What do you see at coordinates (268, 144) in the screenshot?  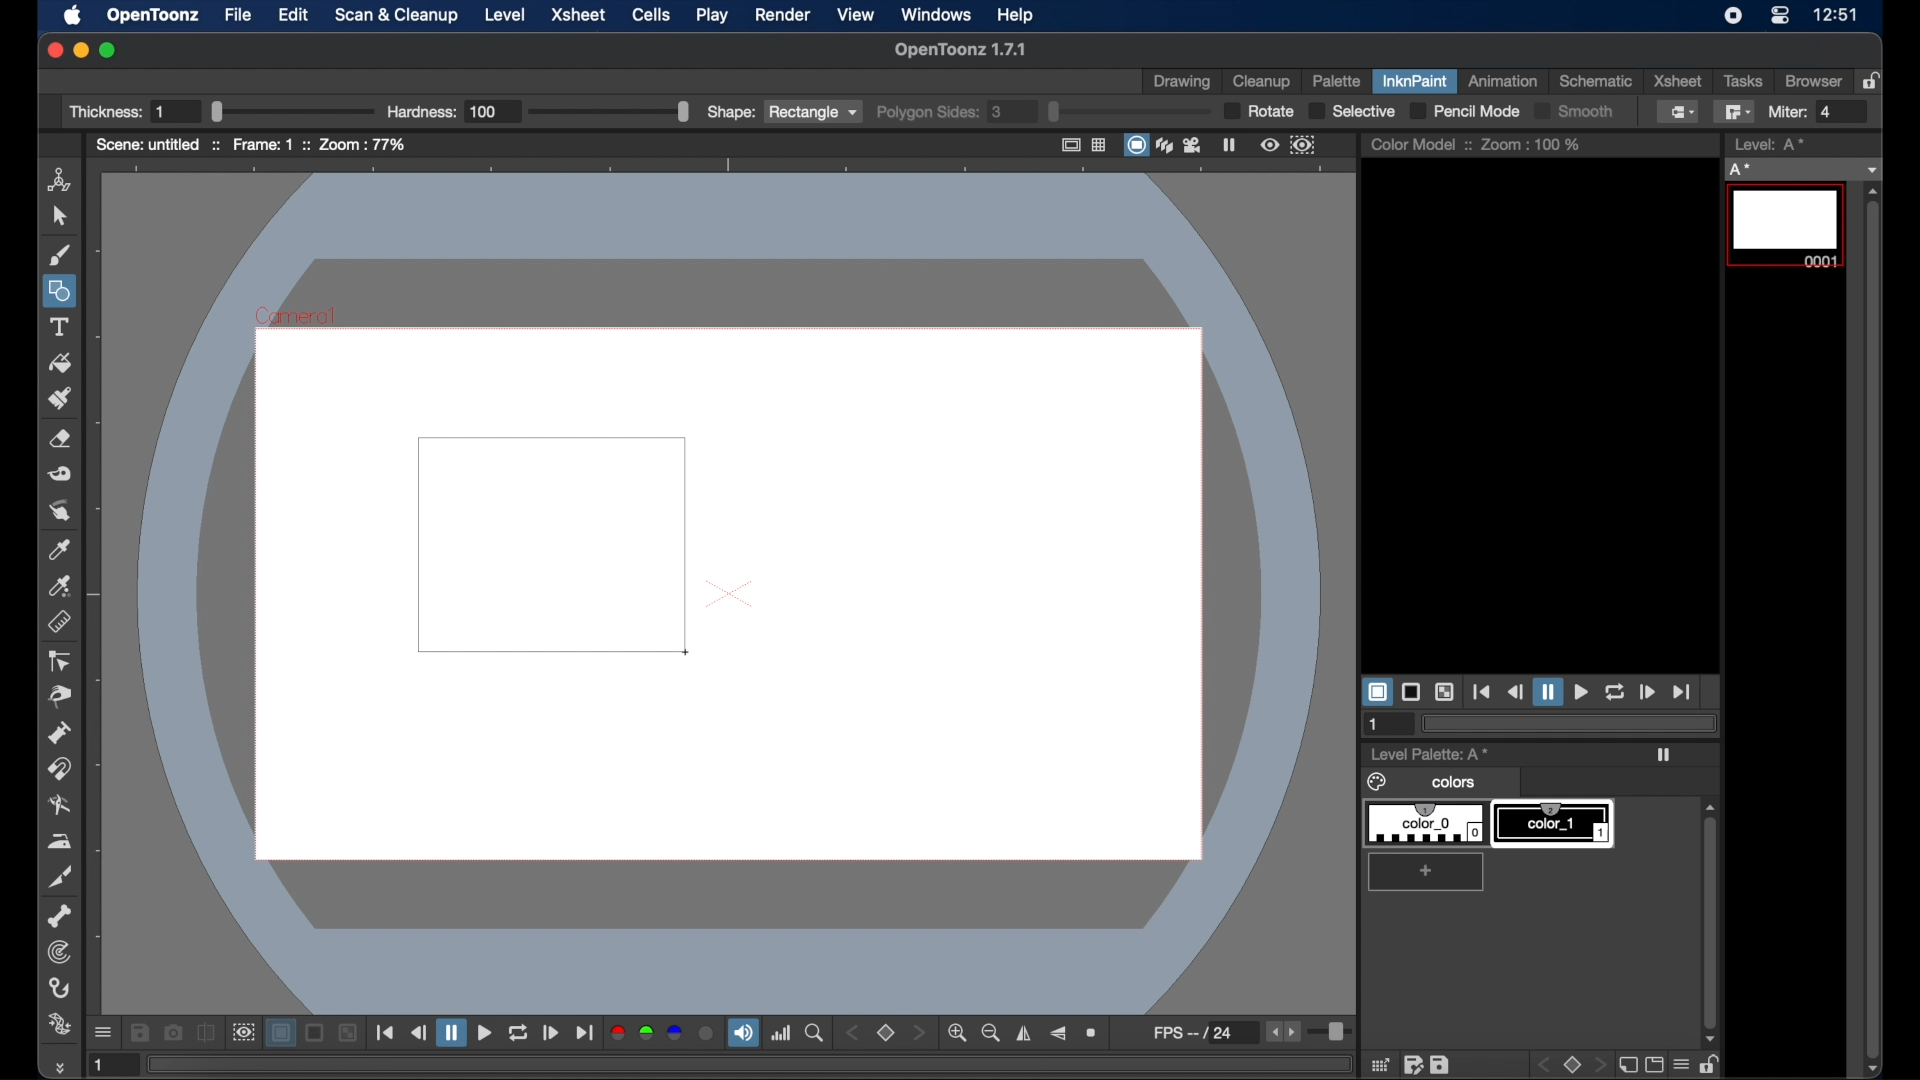 I see `frame: 1` at bounding box center [268, 144].